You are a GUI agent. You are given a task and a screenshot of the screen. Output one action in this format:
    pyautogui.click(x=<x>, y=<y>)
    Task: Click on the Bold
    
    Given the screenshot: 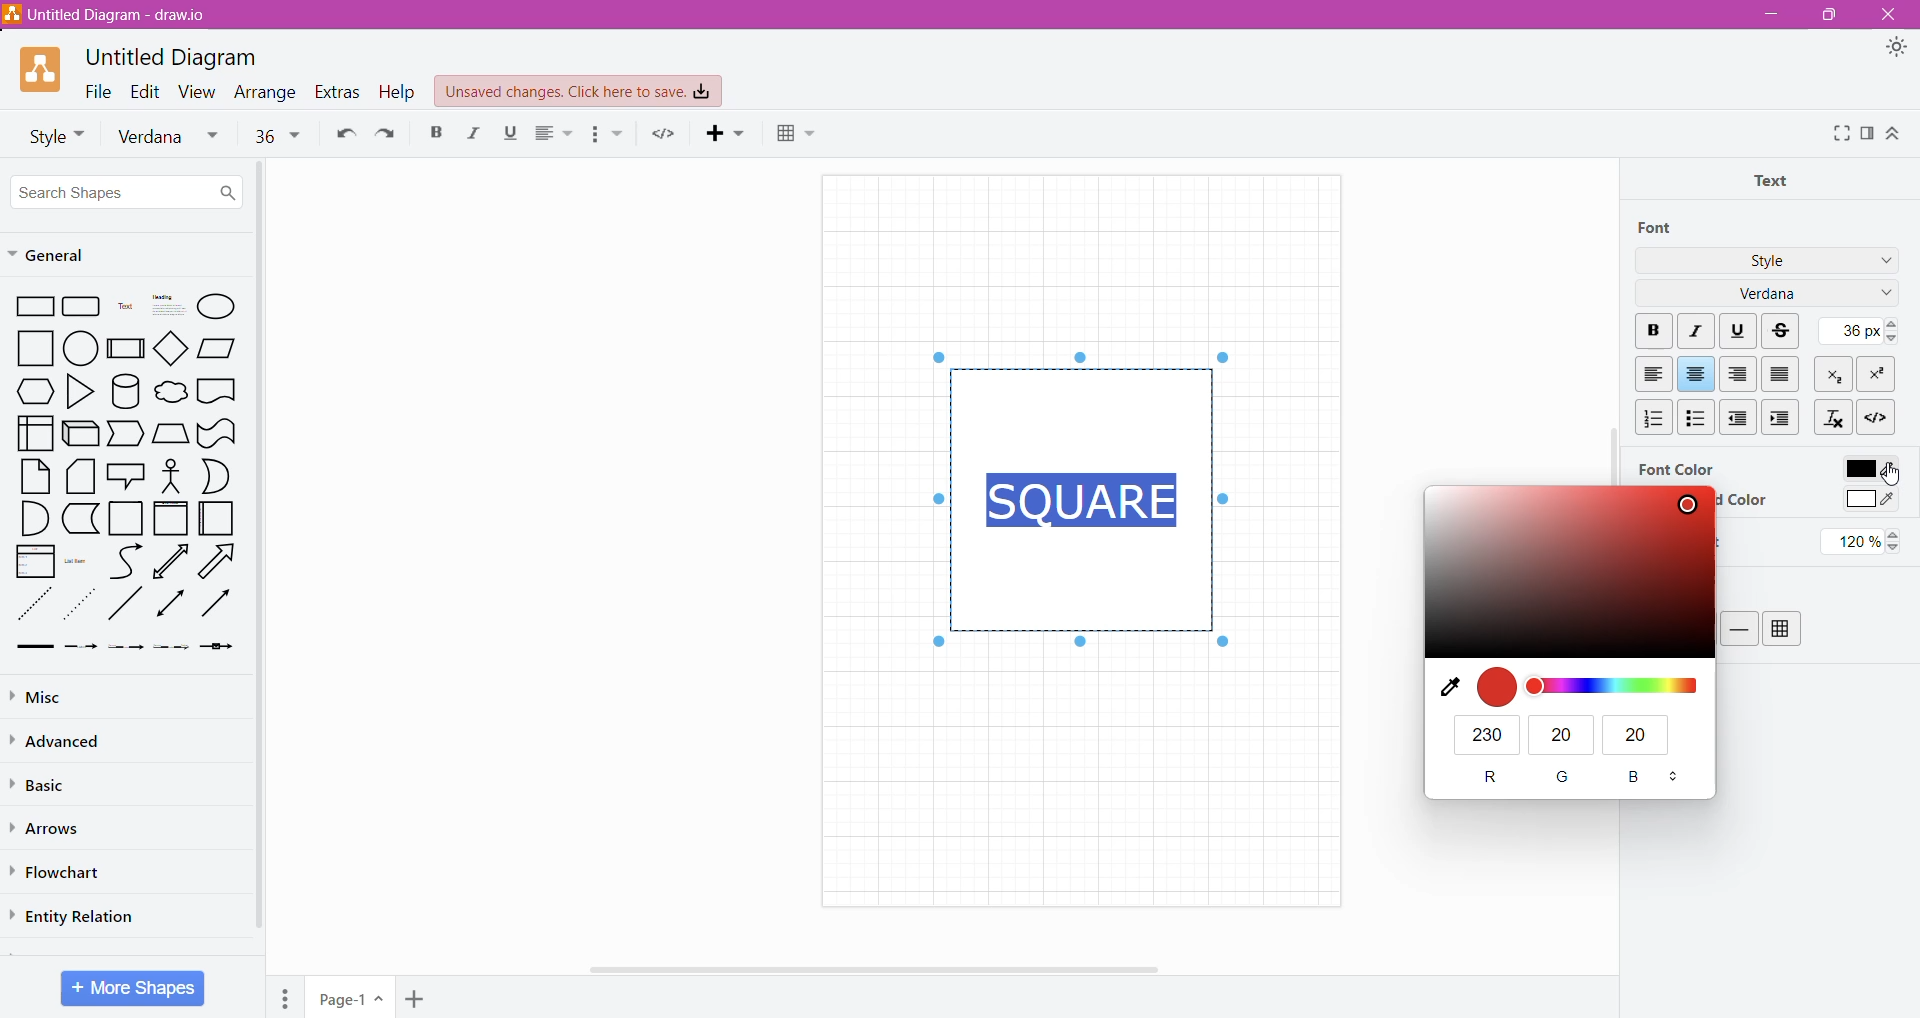 What is the action you would take?
    pyautogui.click(x=434, y=131)
    